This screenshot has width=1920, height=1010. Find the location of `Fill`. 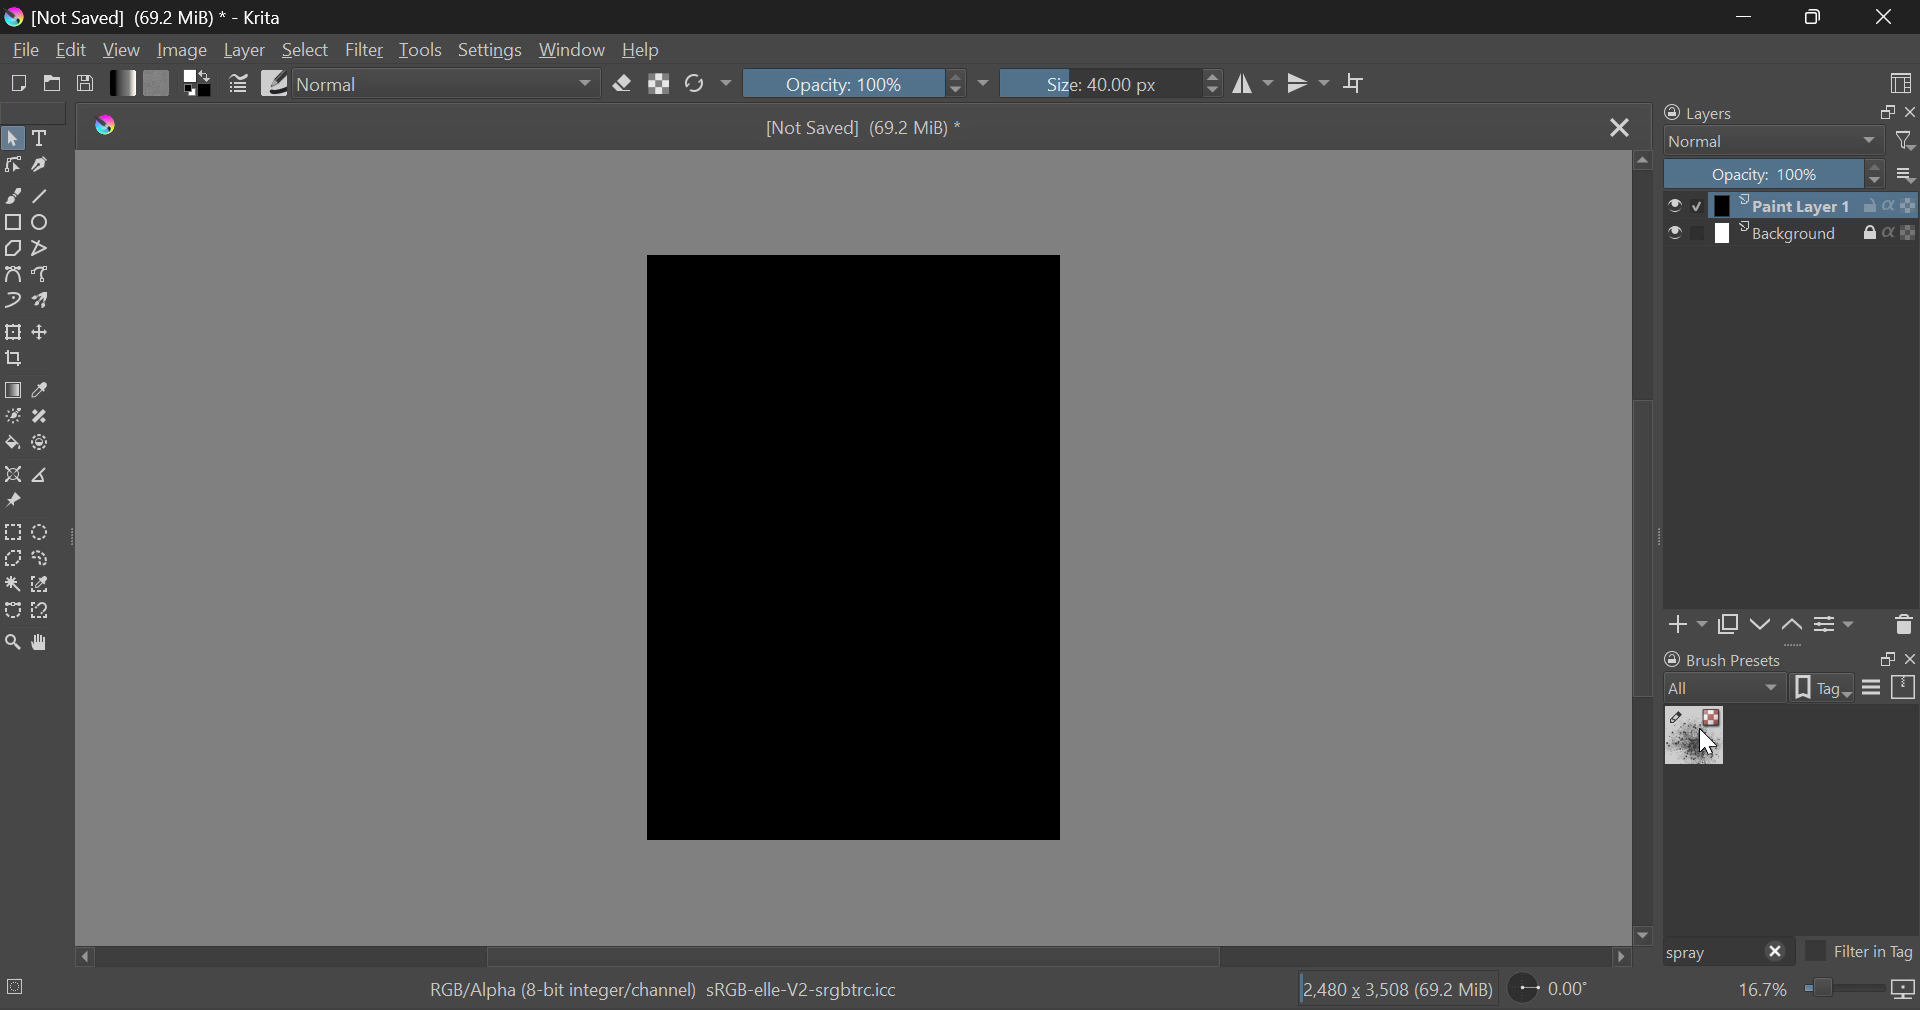

Fill is located at coordinates (12, 444).